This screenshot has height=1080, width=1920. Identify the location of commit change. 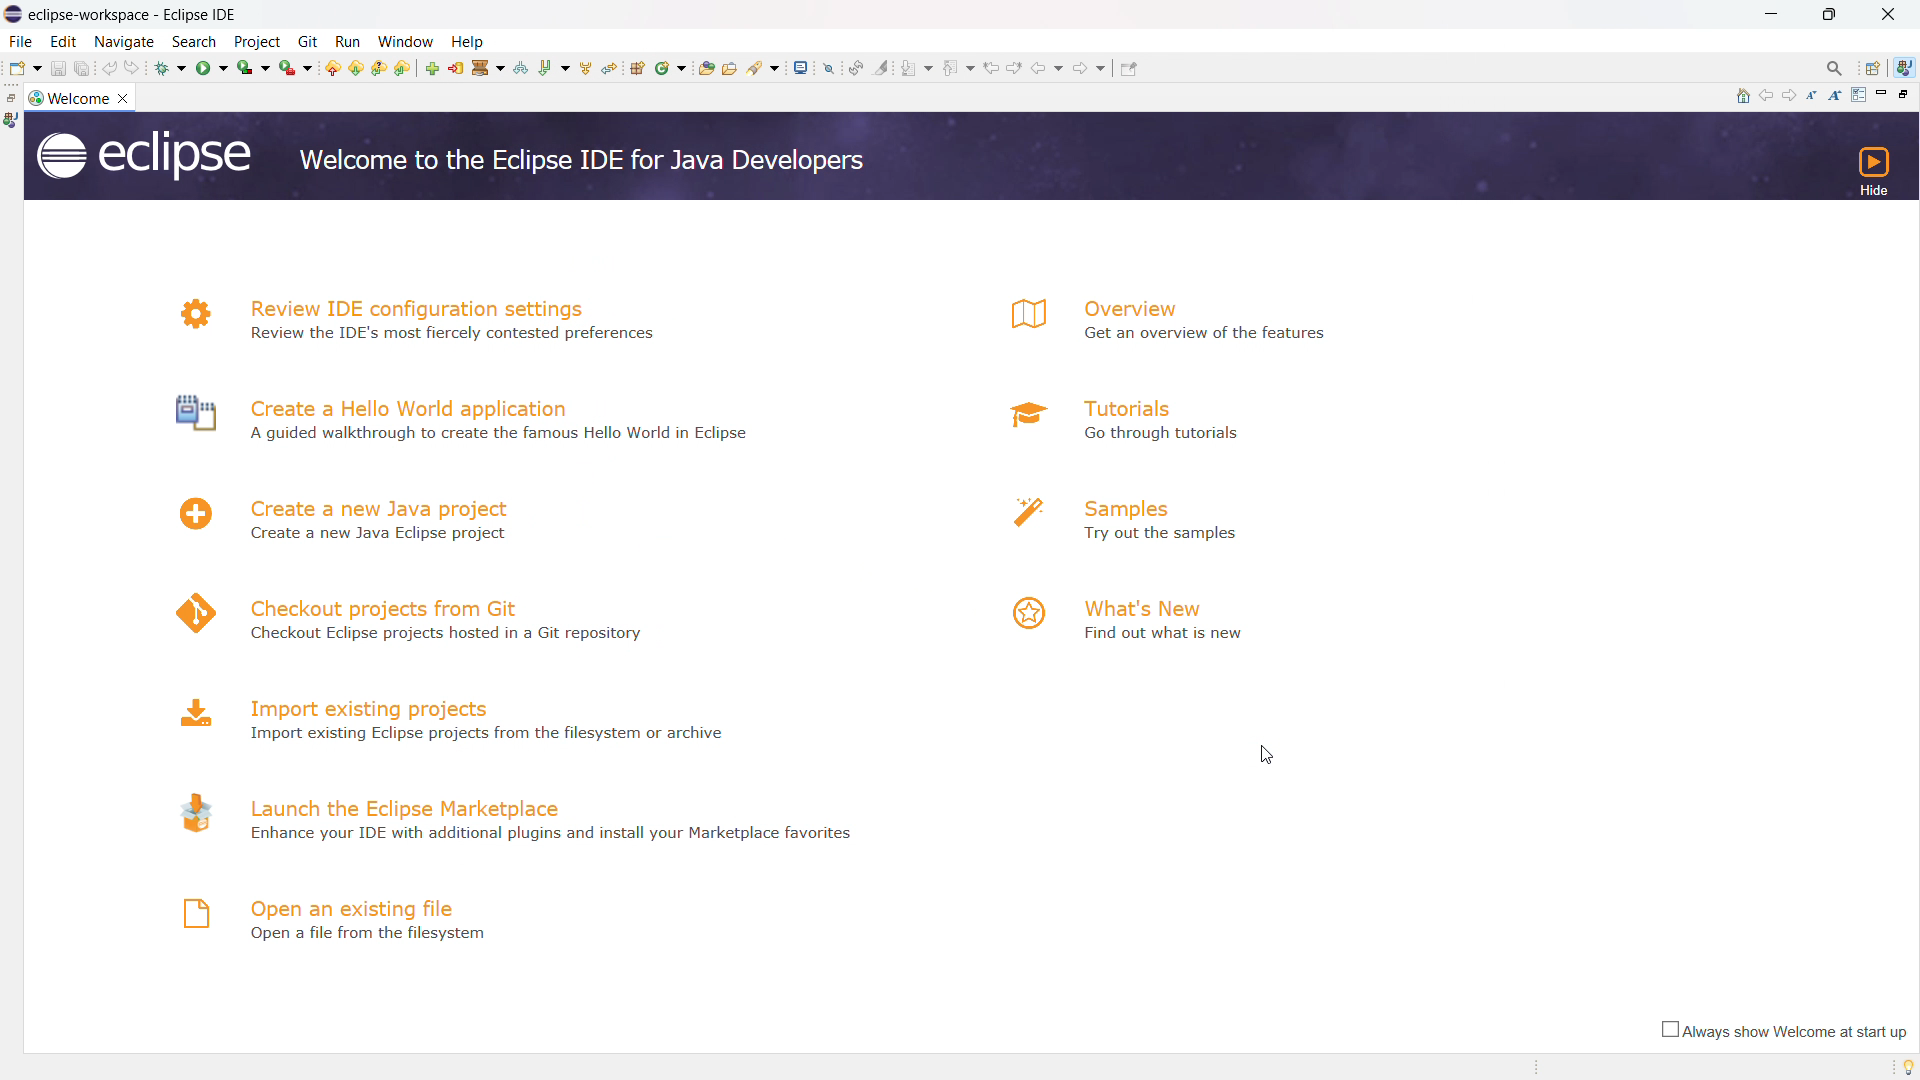
(455, 67).